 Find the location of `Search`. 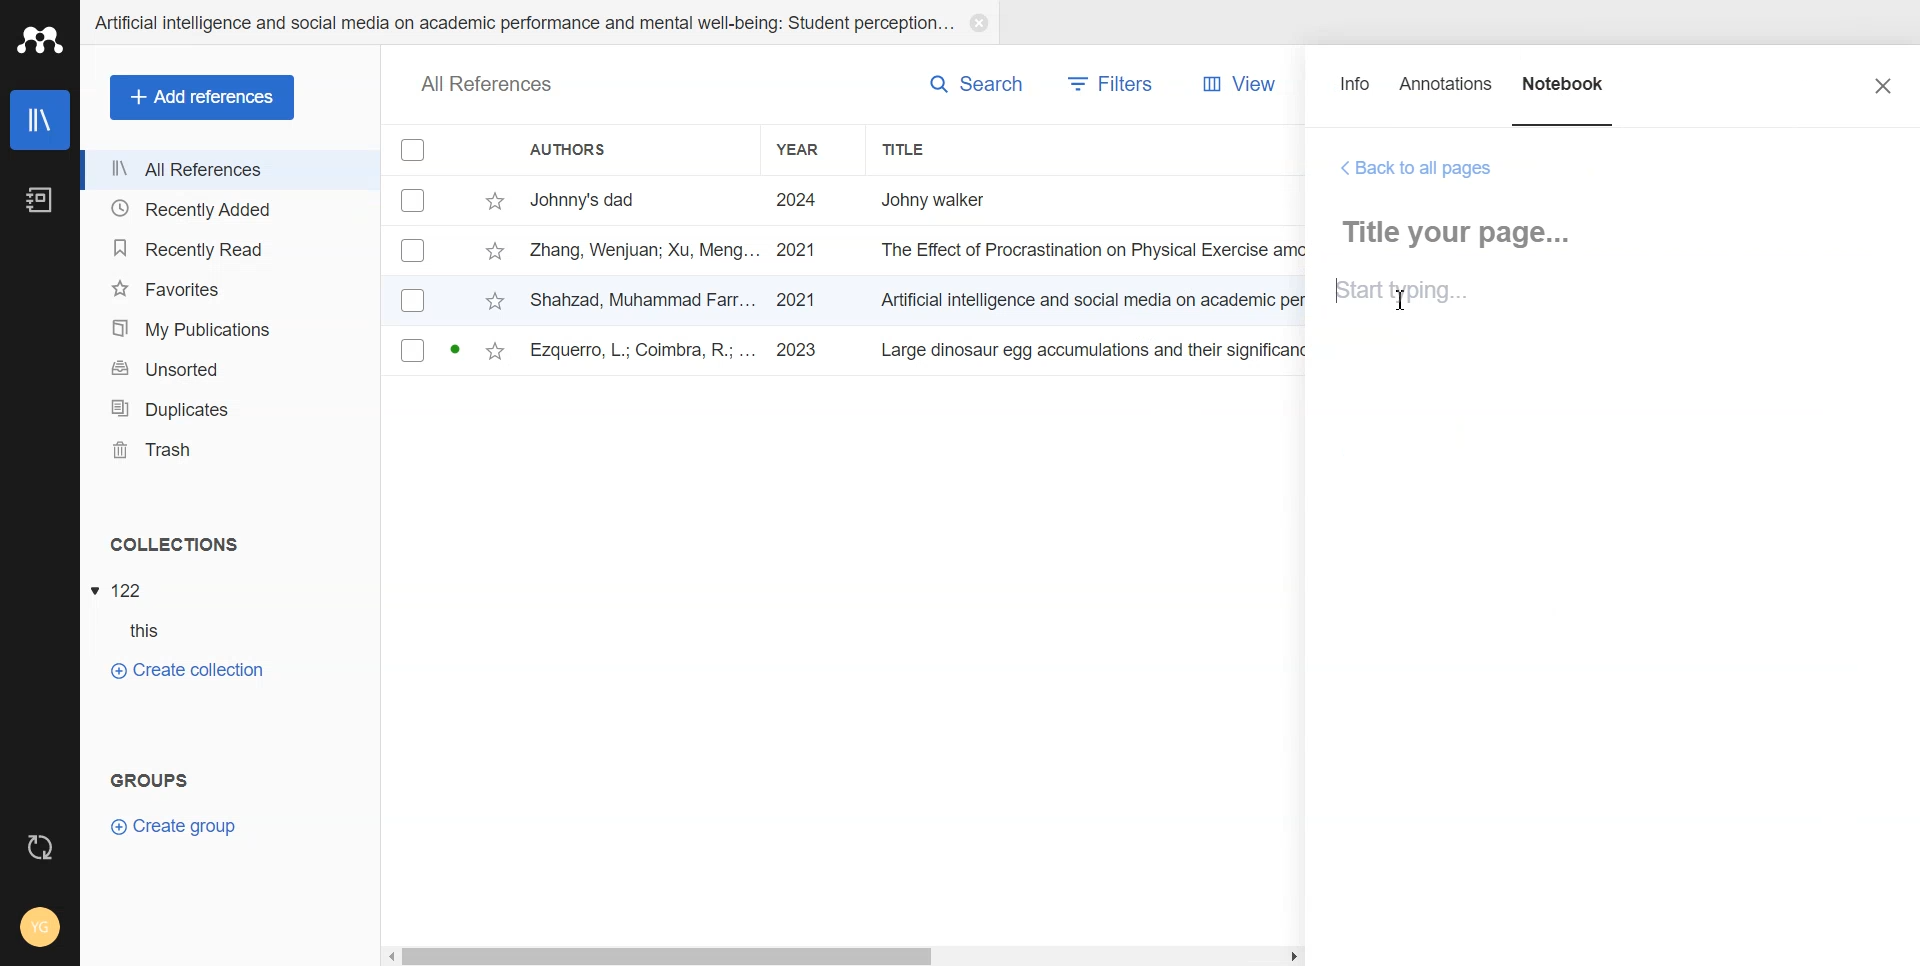

Search is located at coordinates (976, 83).